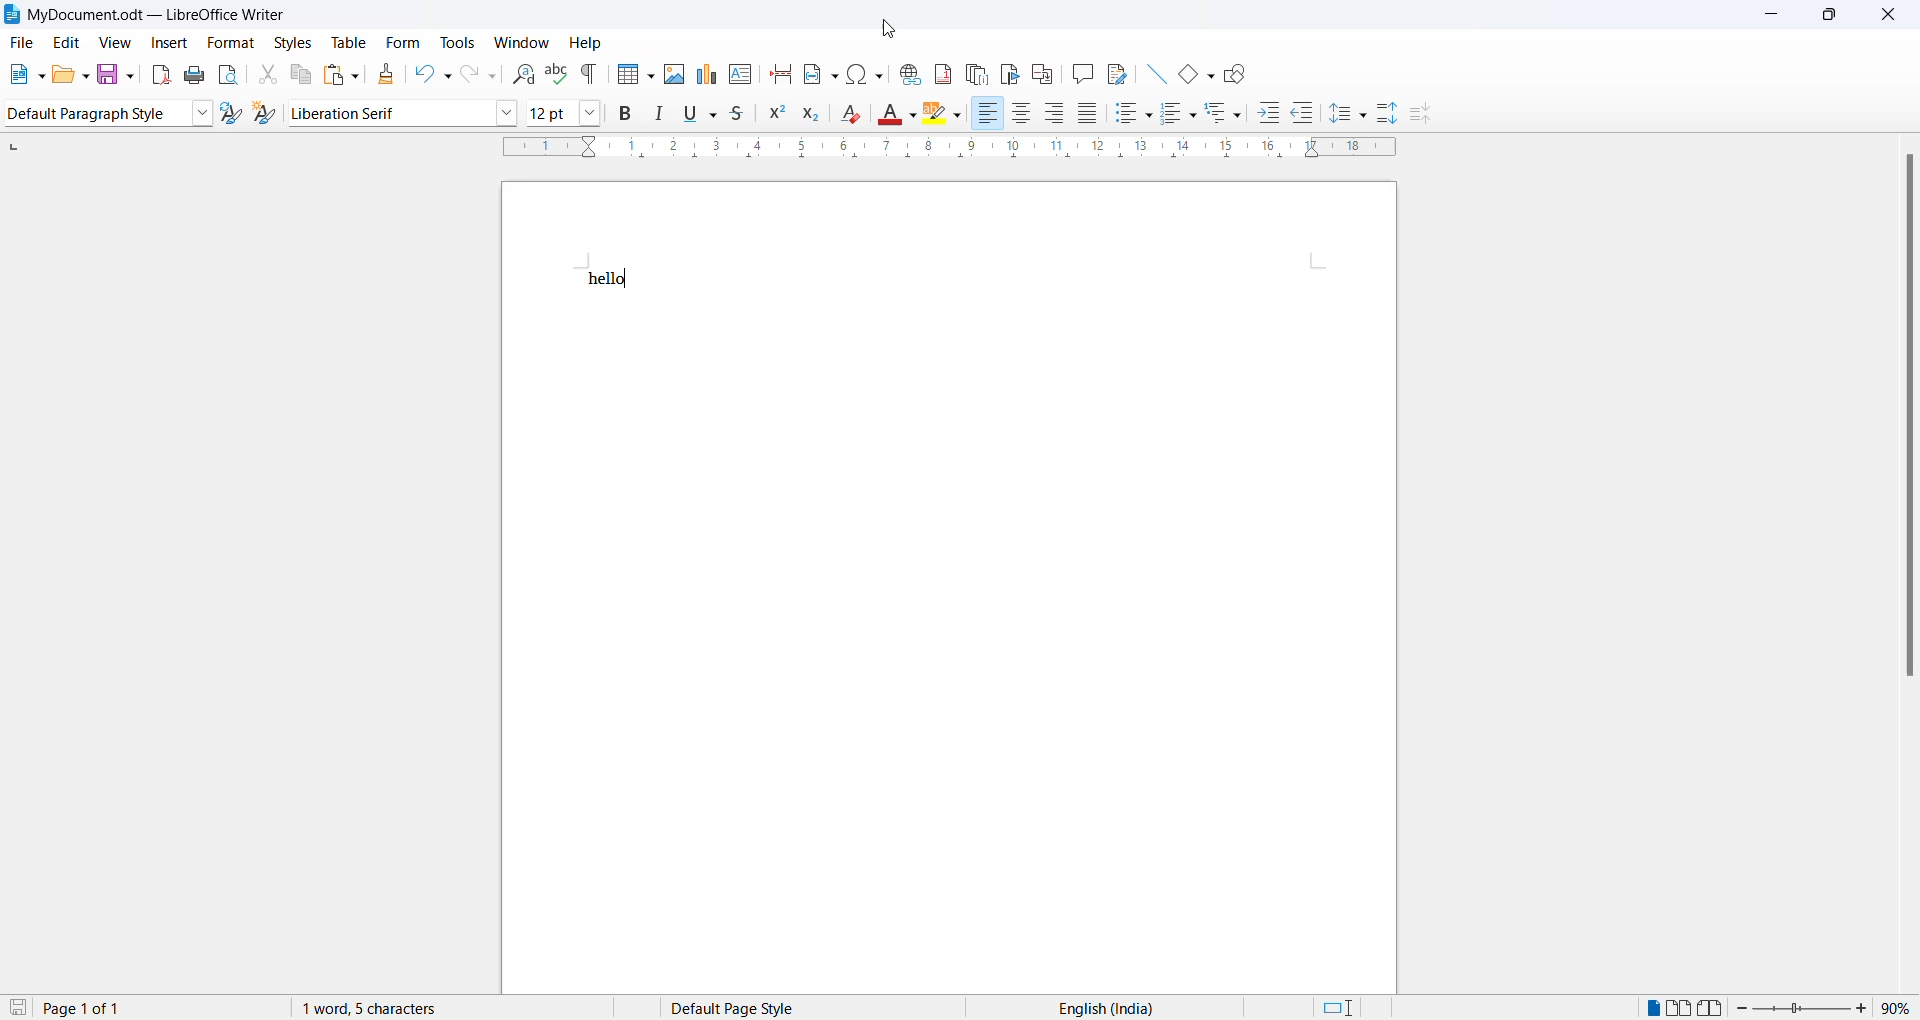 The height and width of the screenshot is (1020, 1920). What do you see at coordinates (1055, 113) in the screenshot?
I see `align right` at bounding box center [1055, 113].